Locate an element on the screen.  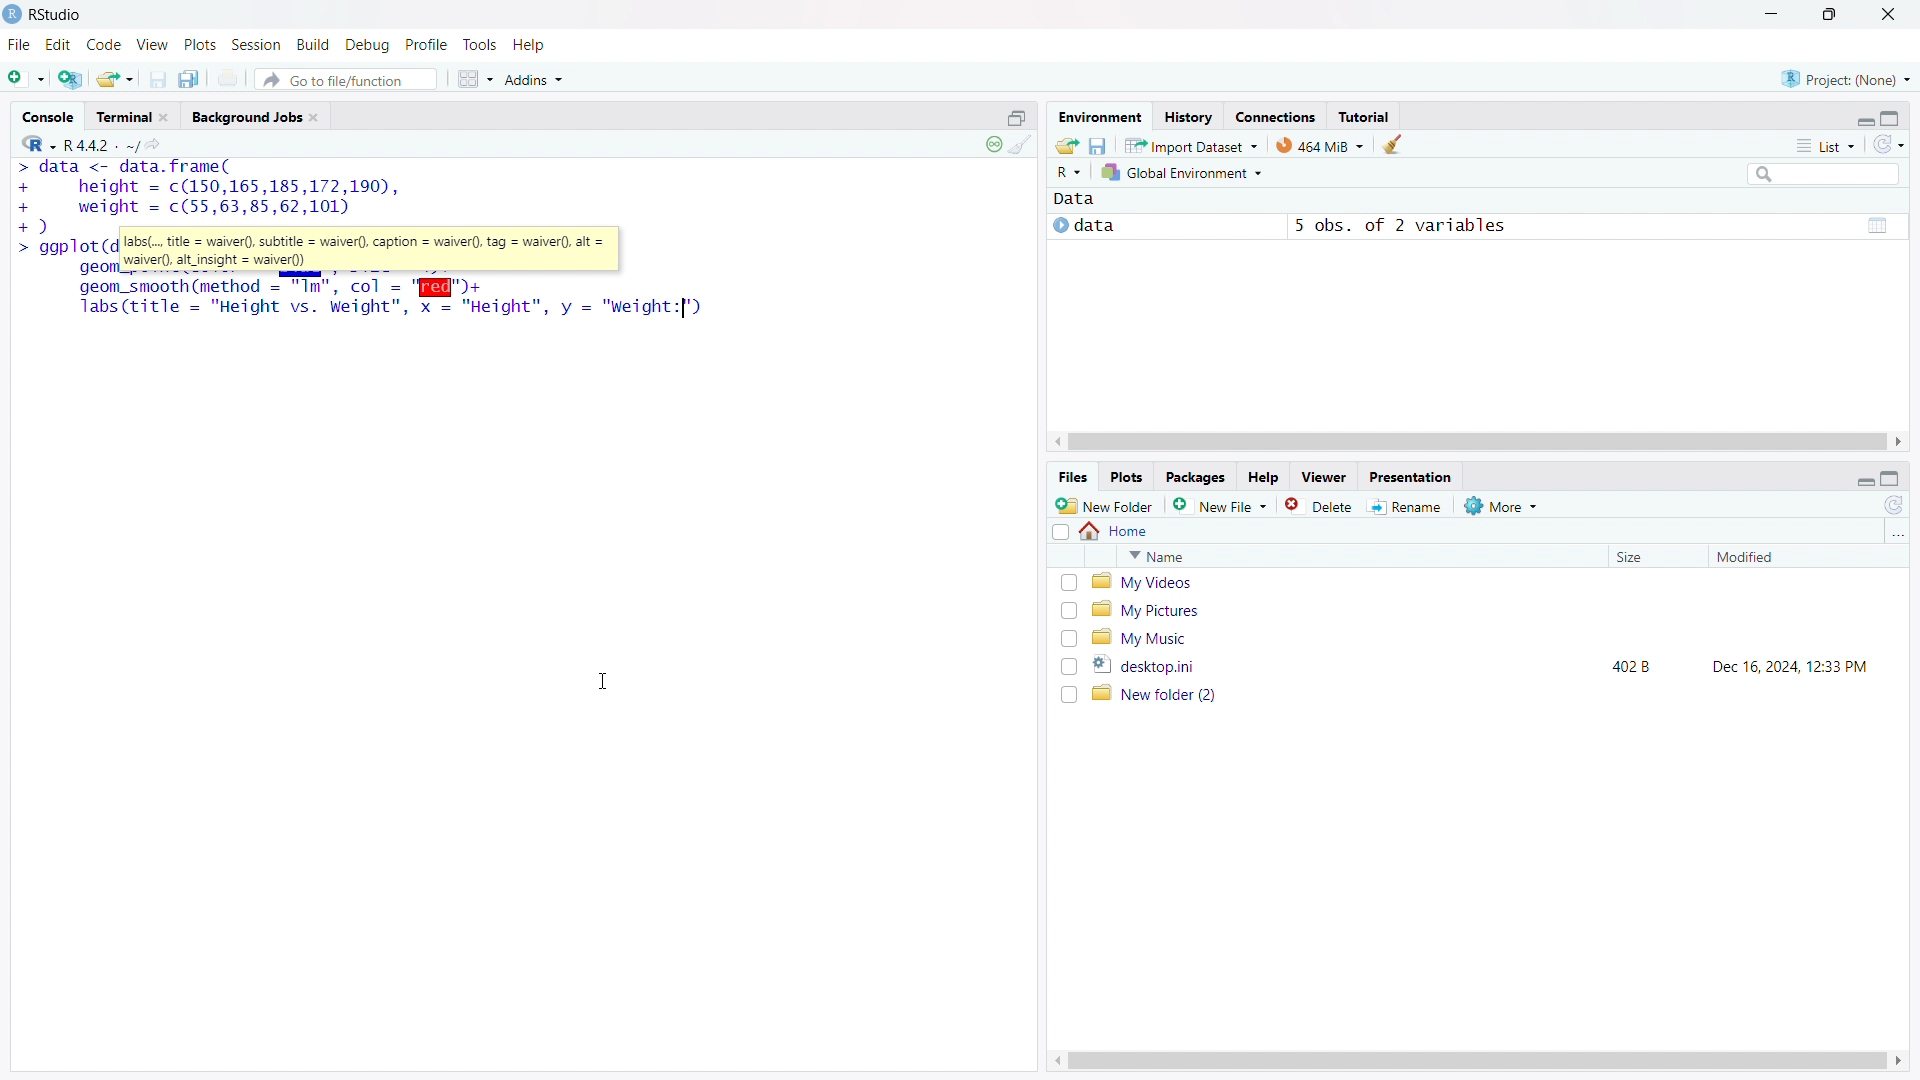
package is located at coordinates (1195, 477).